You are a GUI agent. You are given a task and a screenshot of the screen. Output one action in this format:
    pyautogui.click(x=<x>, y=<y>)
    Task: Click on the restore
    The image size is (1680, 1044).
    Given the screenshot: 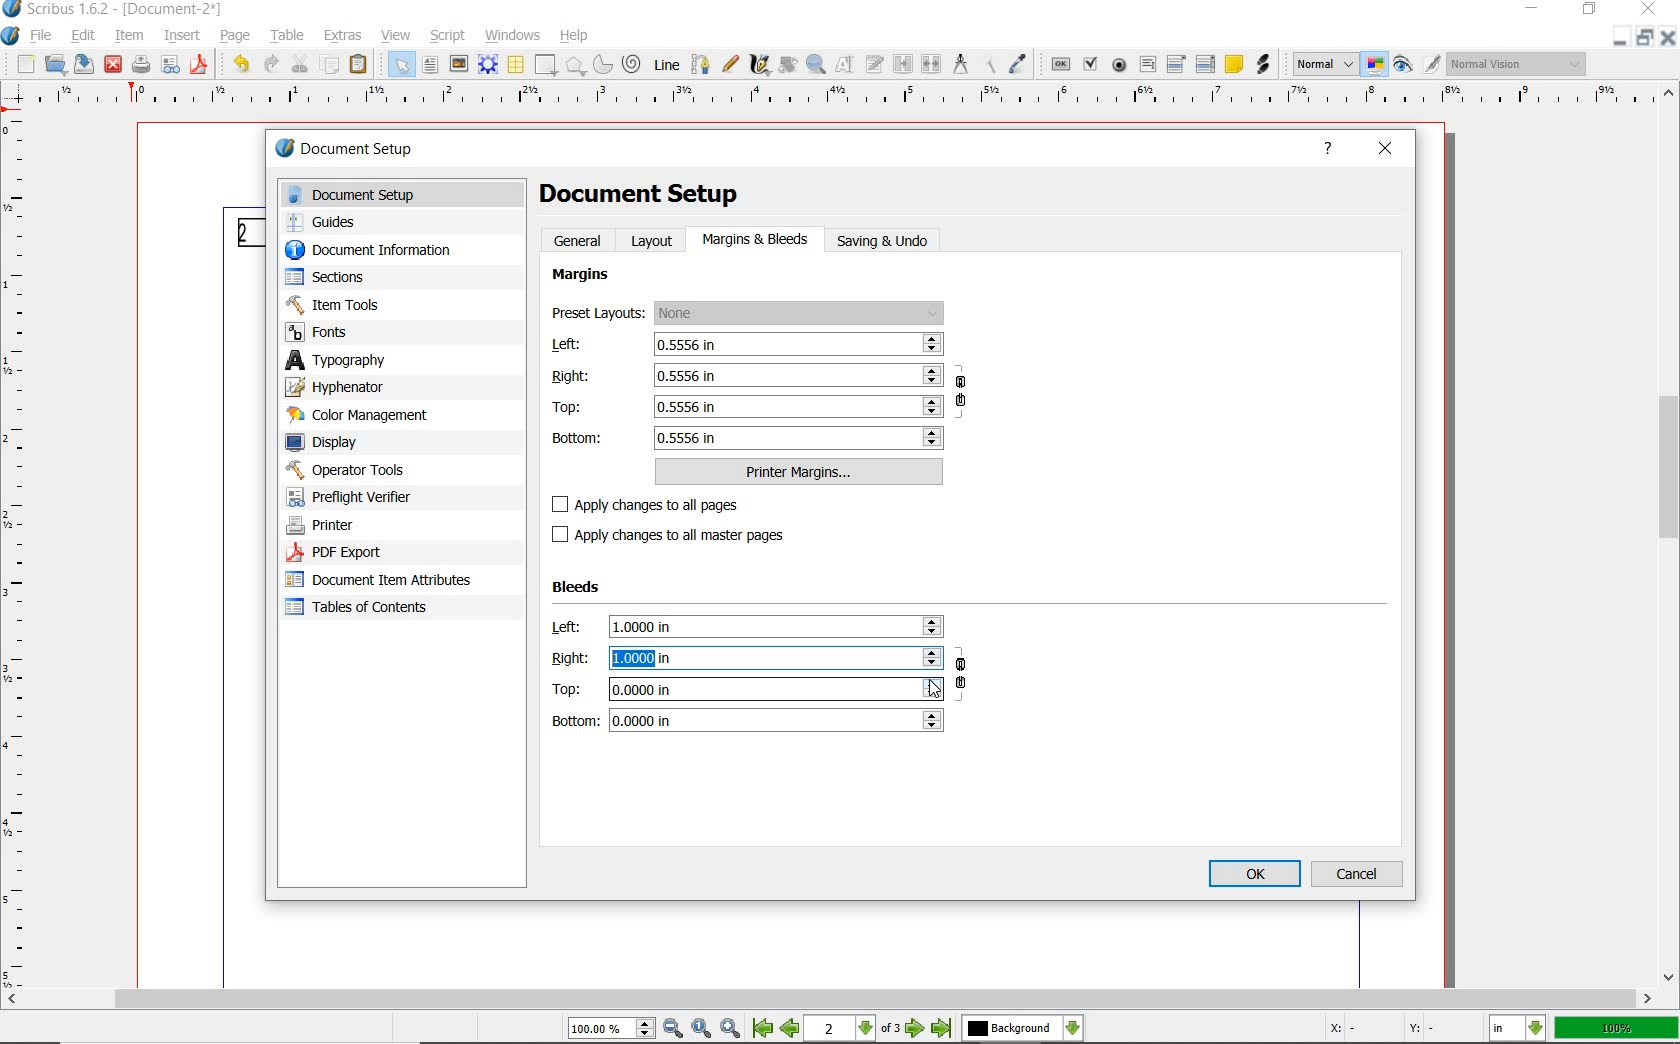 What is the action you would take?
    pyautogui.click(x=1589, y=11)
    